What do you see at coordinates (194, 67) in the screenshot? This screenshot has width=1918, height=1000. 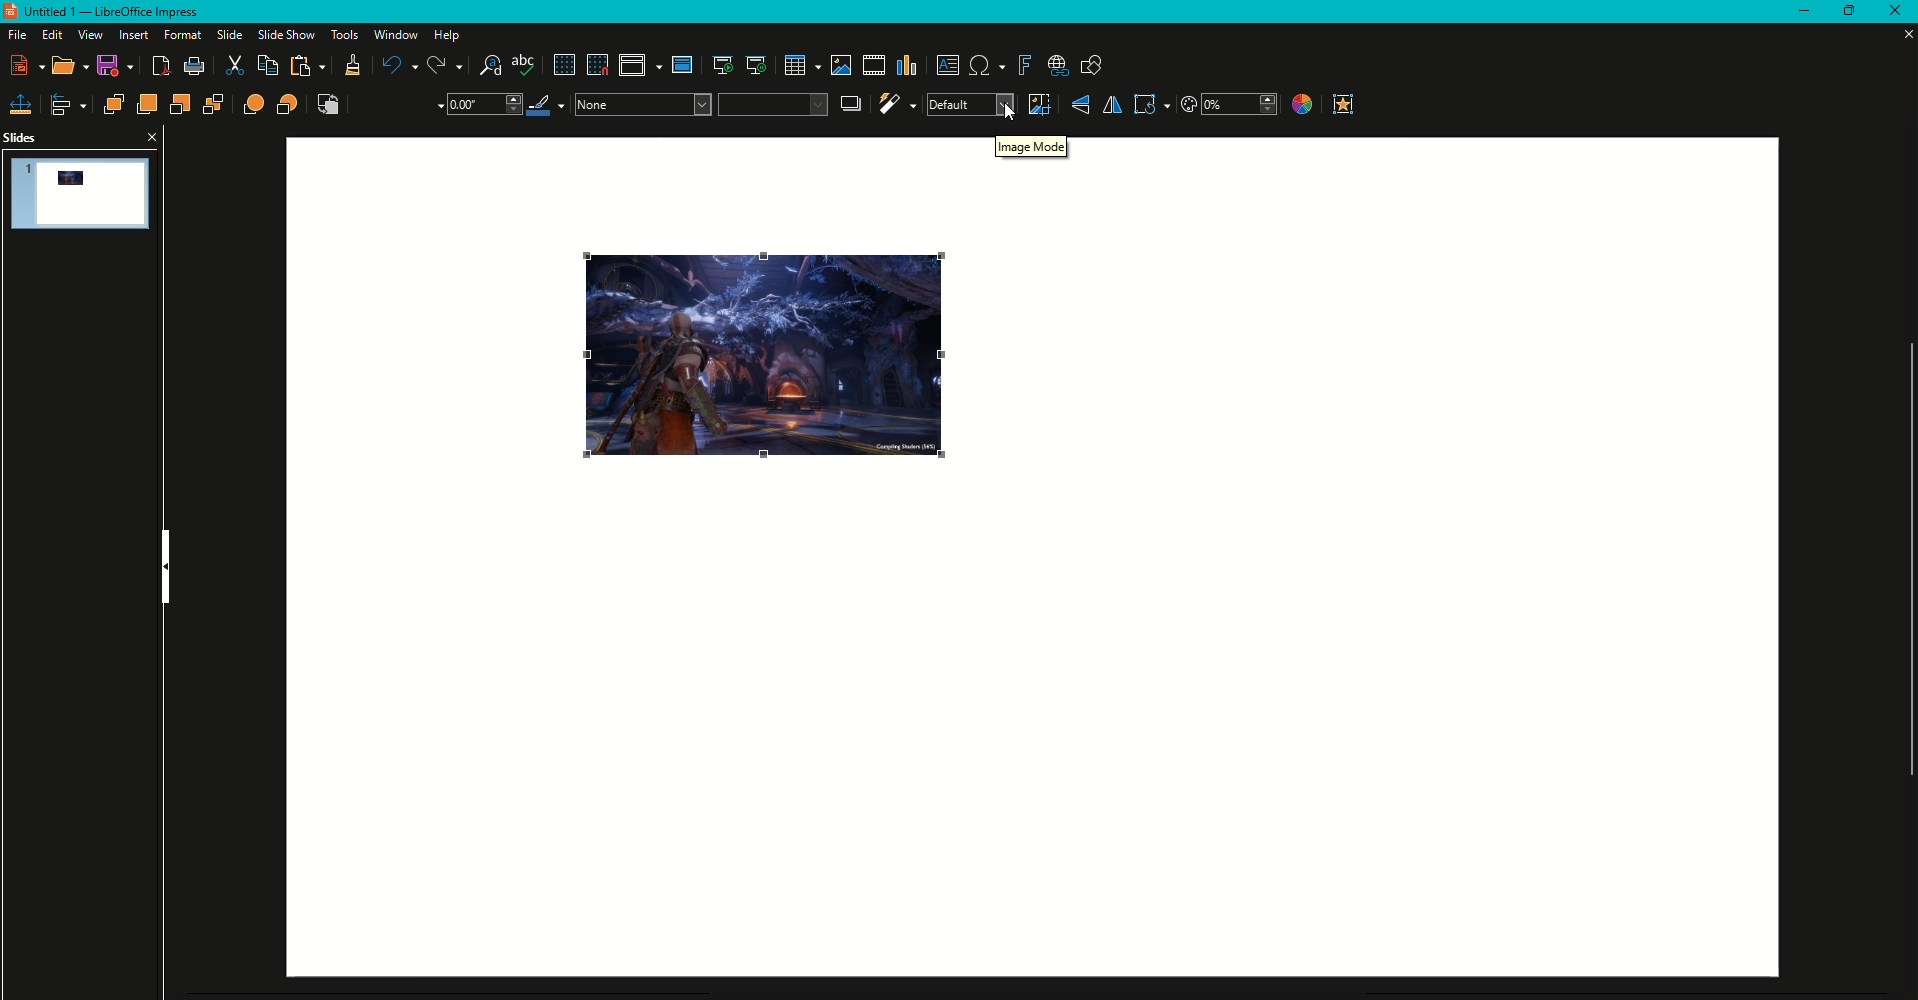 I see `Print` at bounding box center [194, 67].